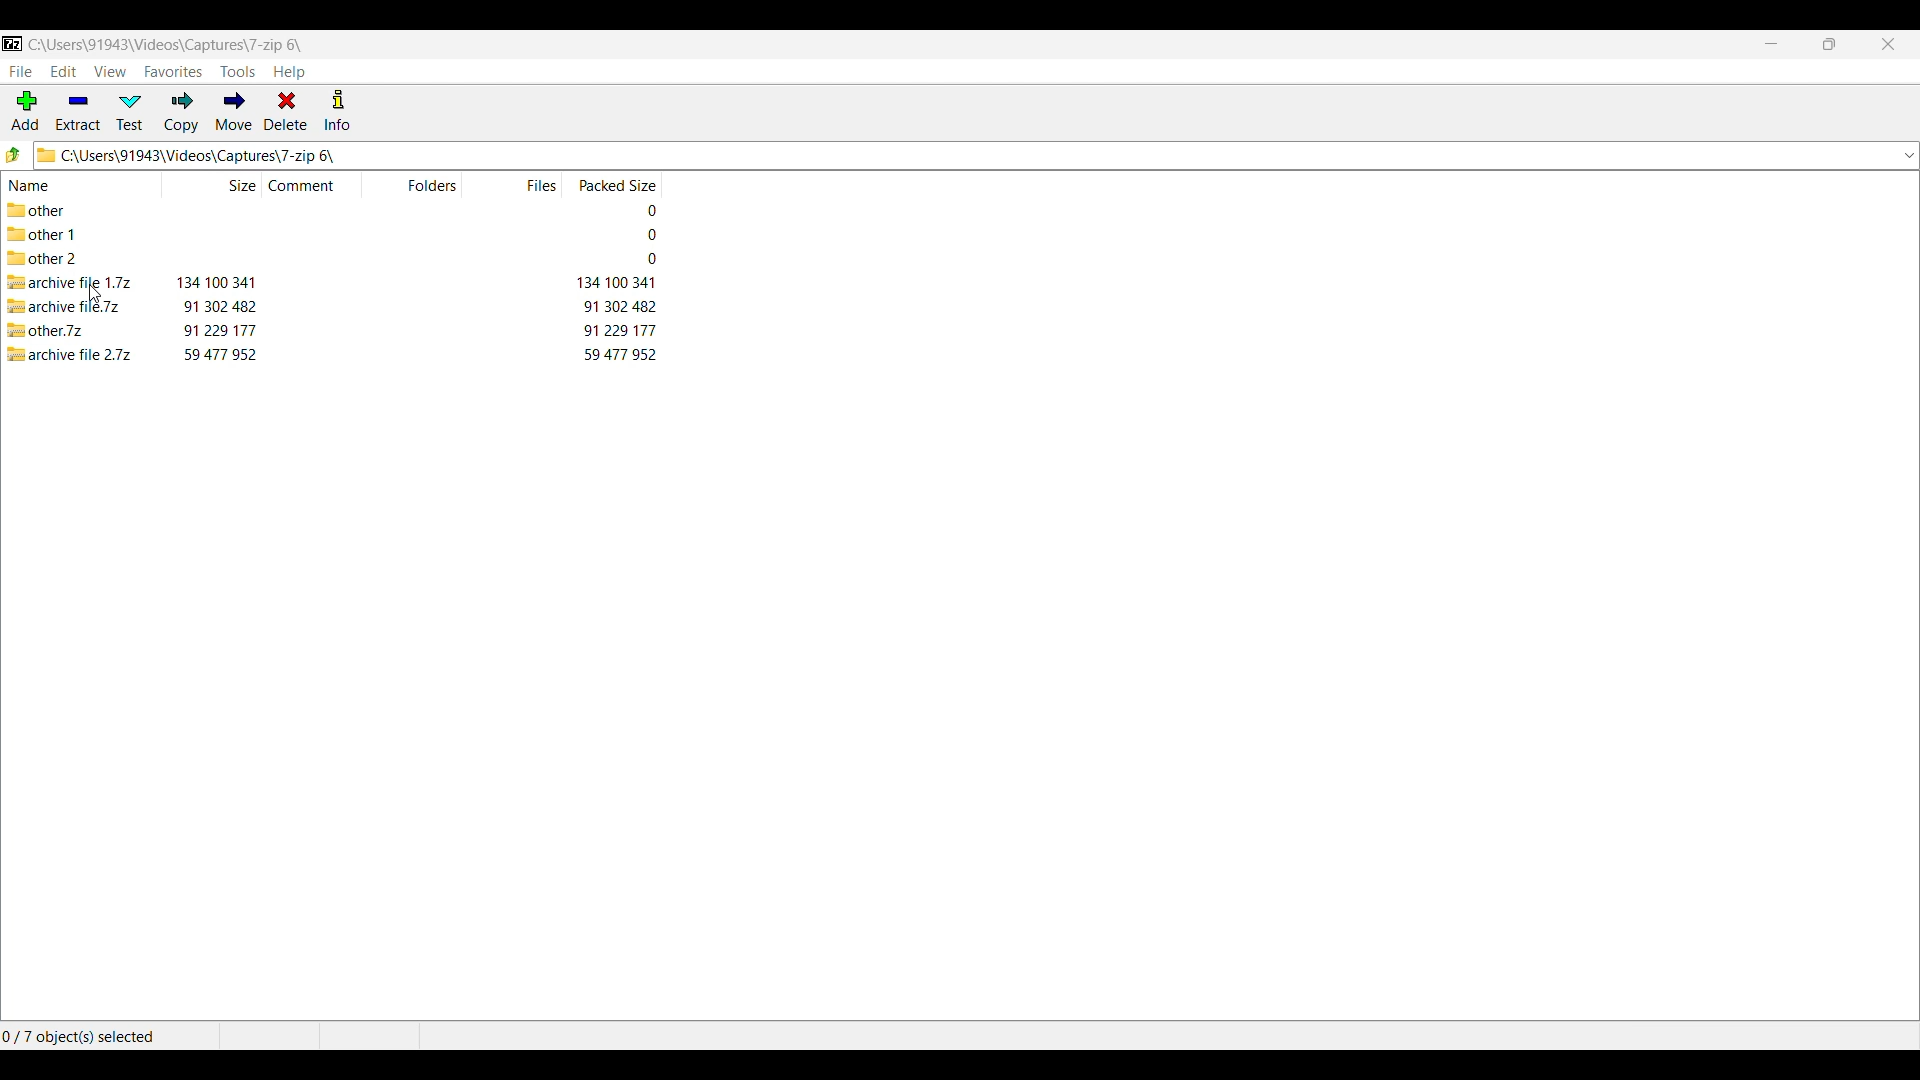  I want to click on size, so click(216, 282).